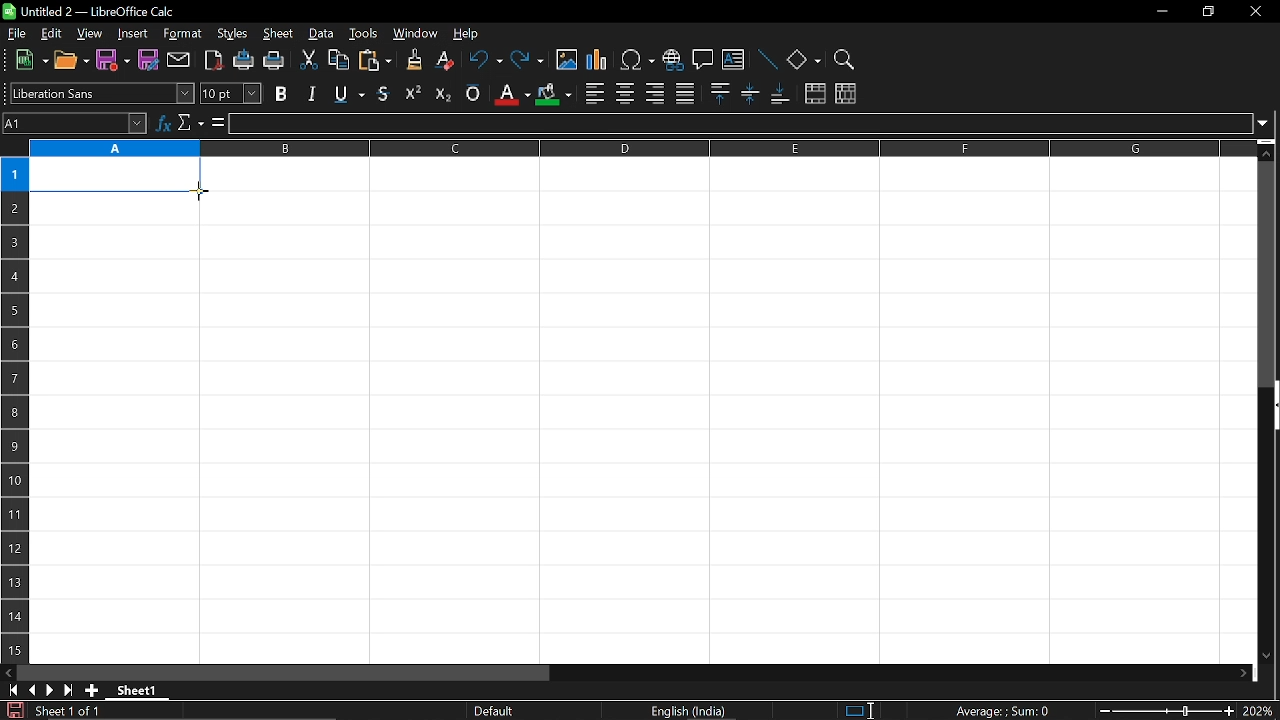  I want to click on Sheet space, so click(646, 413).